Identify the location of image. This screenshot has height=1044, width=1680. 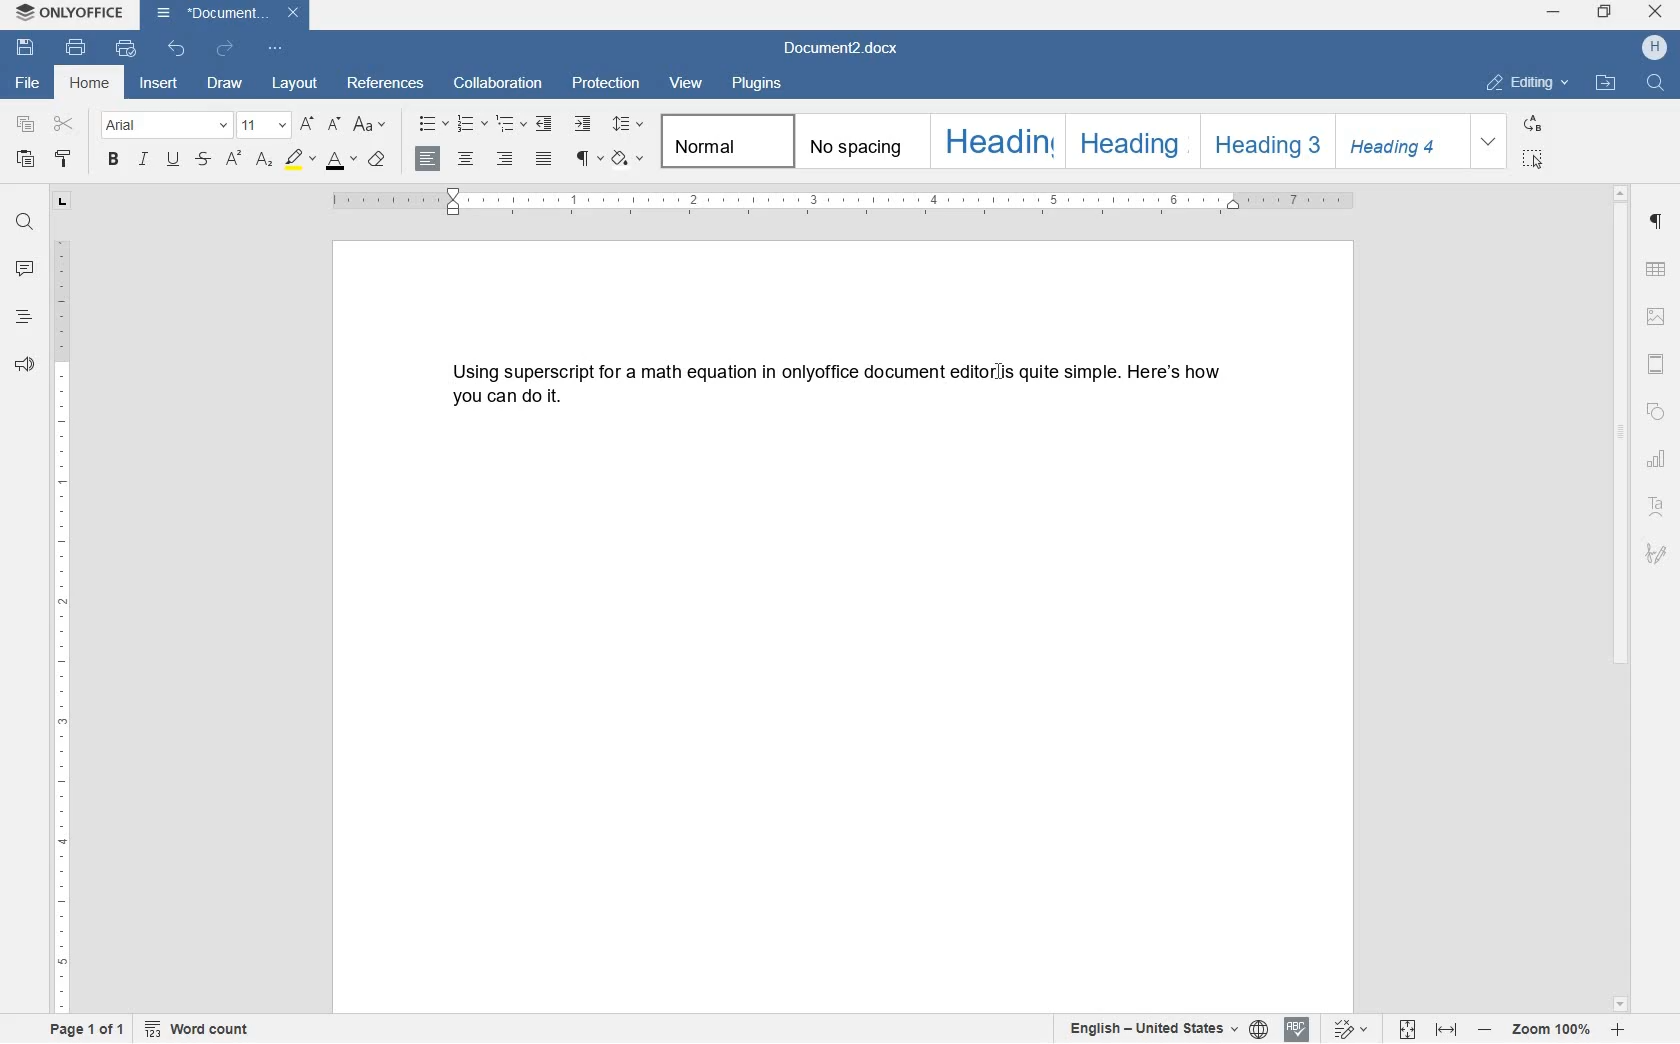
(1656, 316).